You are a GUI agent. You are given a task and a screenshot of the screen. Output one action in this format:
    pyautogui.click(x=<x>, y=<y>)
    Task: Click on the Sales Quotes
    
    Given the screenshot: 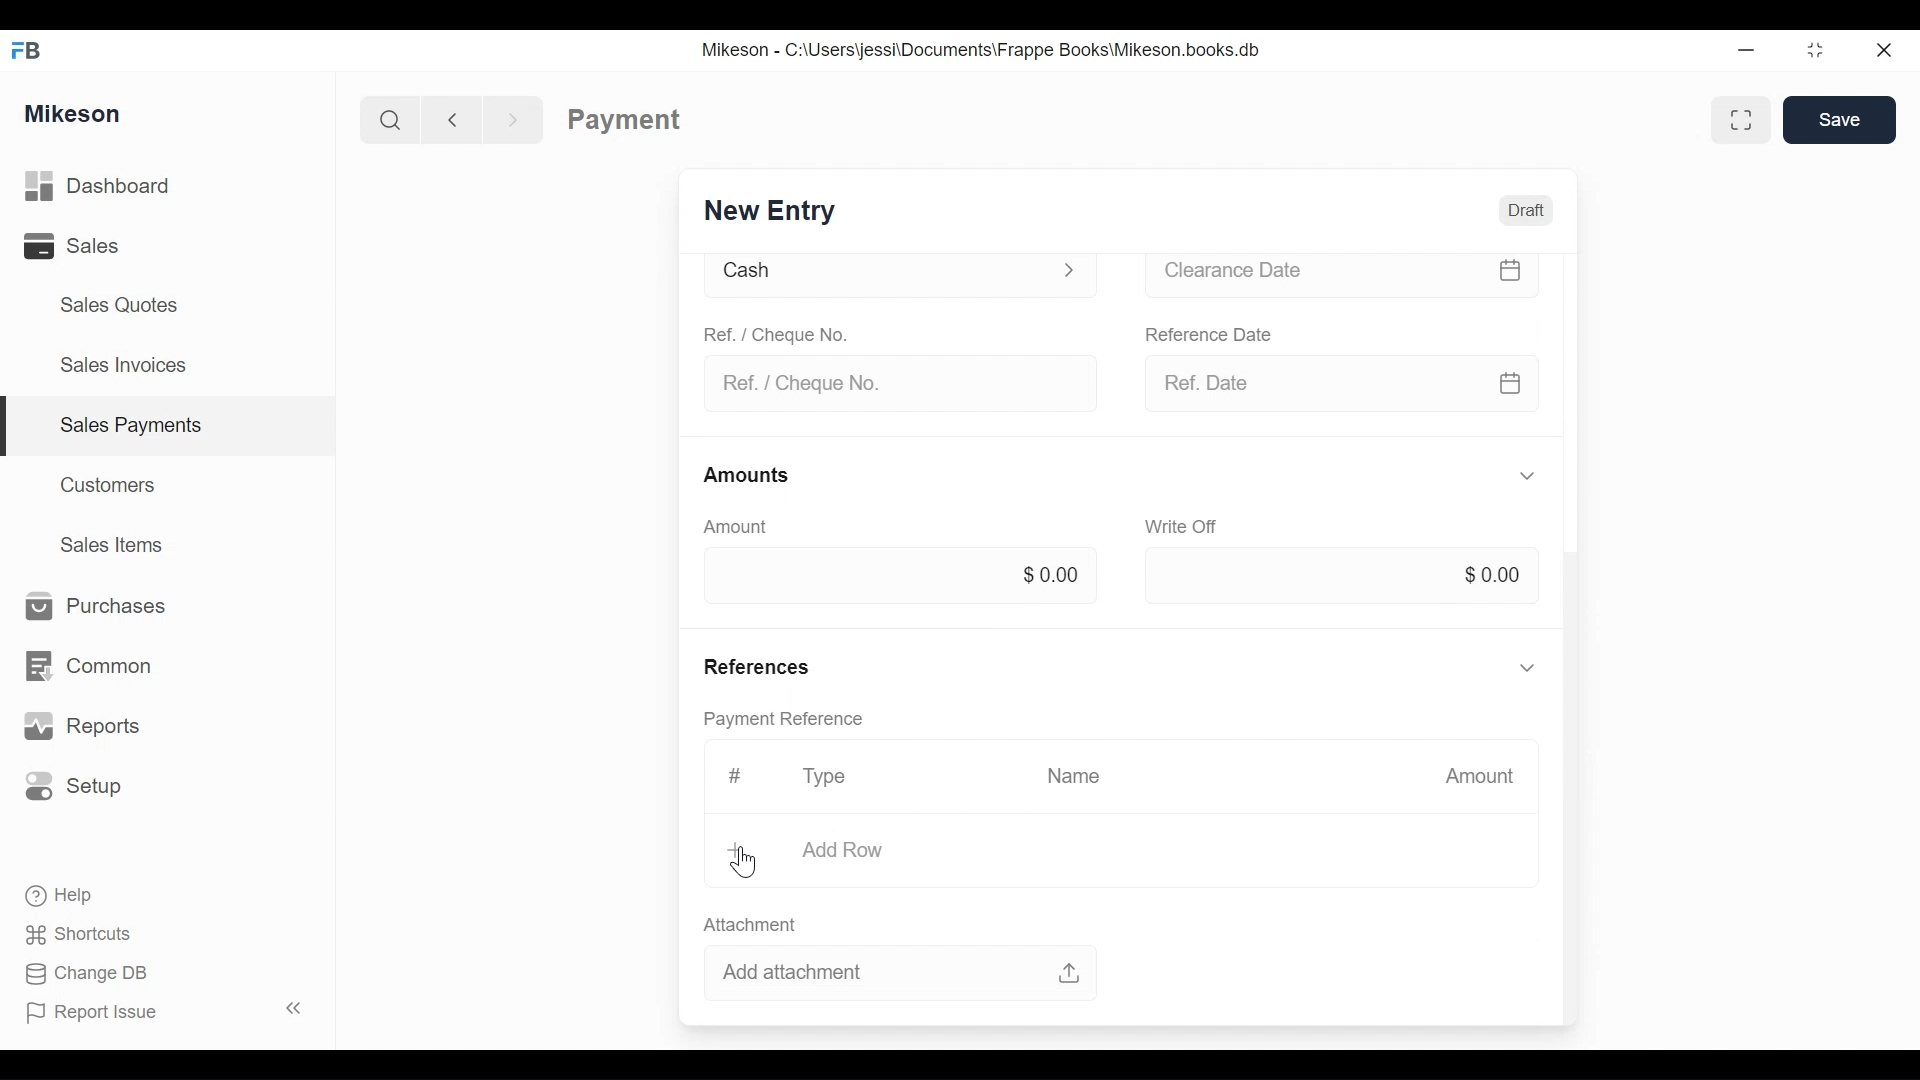 What is the action you would take?
    pyautogui.click(x=110, y=305)
    